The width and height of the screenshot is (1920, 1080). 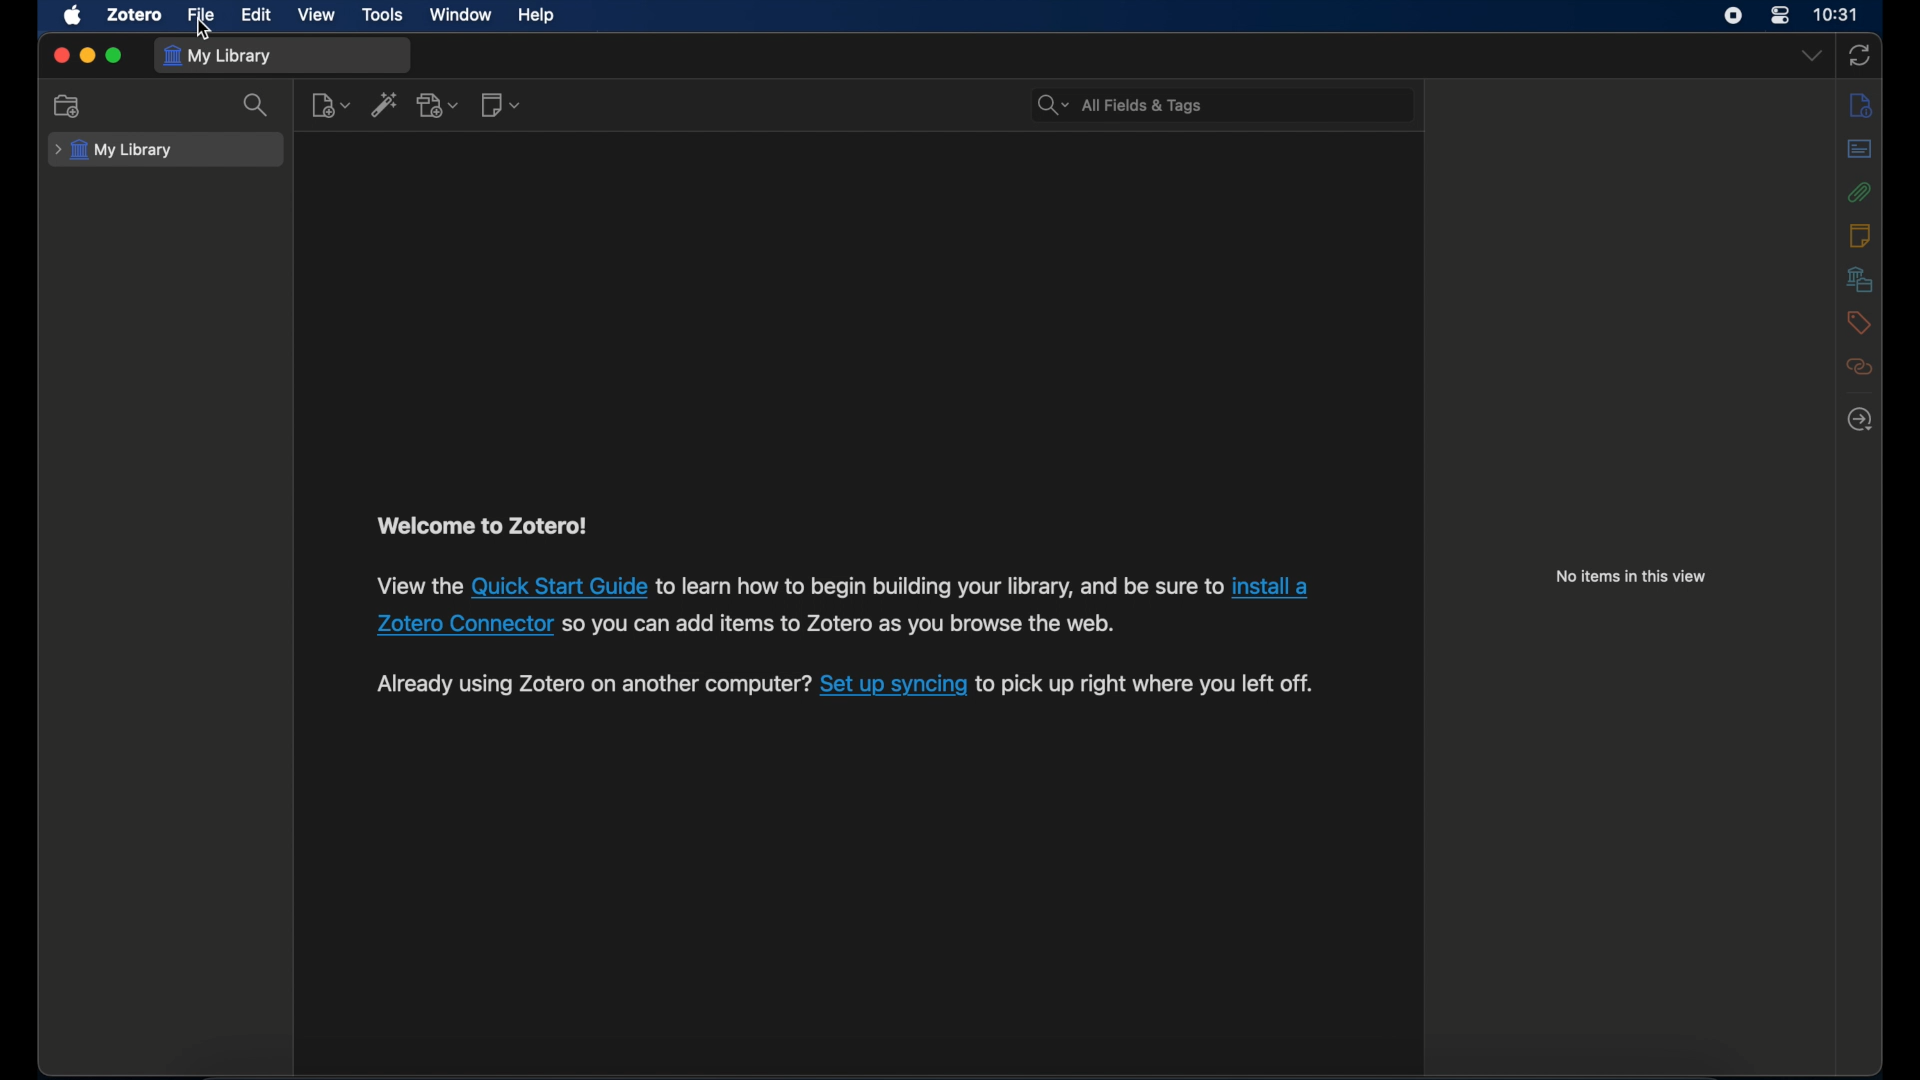 I want to click on link, so click(x=892, y=684).